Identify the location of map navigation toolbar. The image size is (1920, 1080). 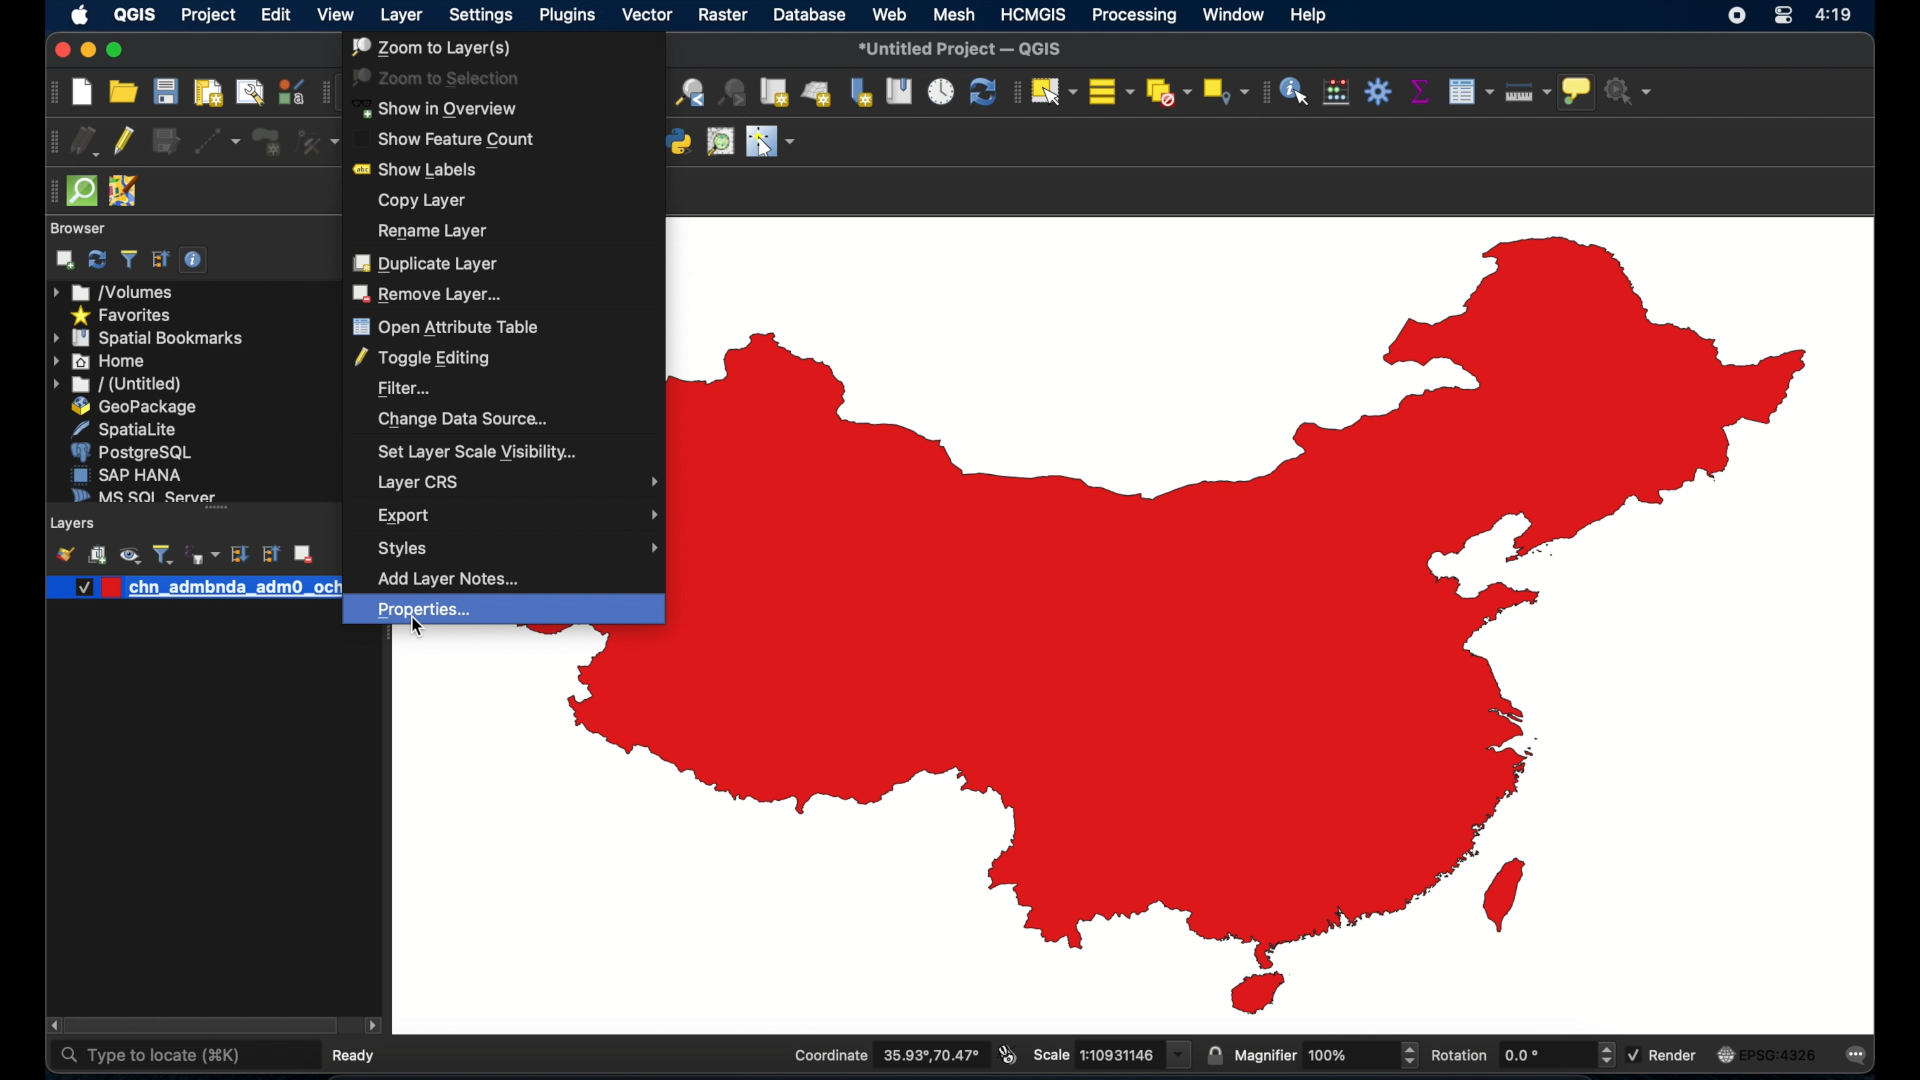
(324, 93).